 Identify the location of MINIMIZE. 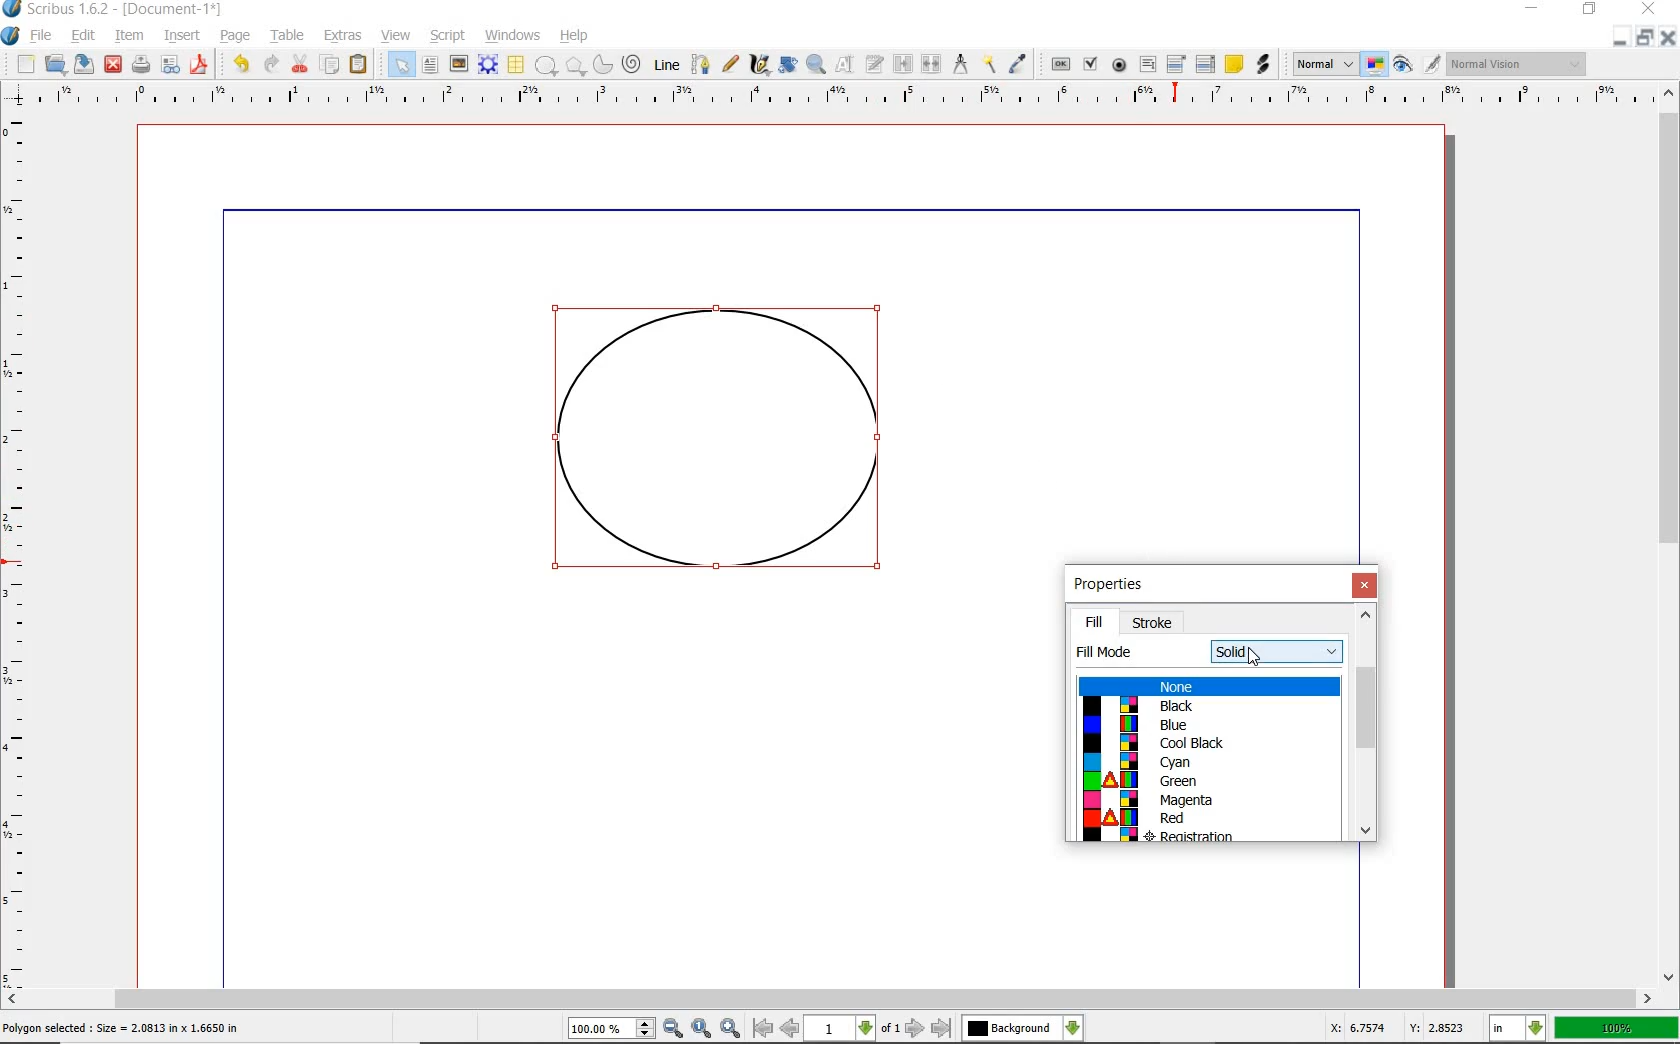
(1619, 39).